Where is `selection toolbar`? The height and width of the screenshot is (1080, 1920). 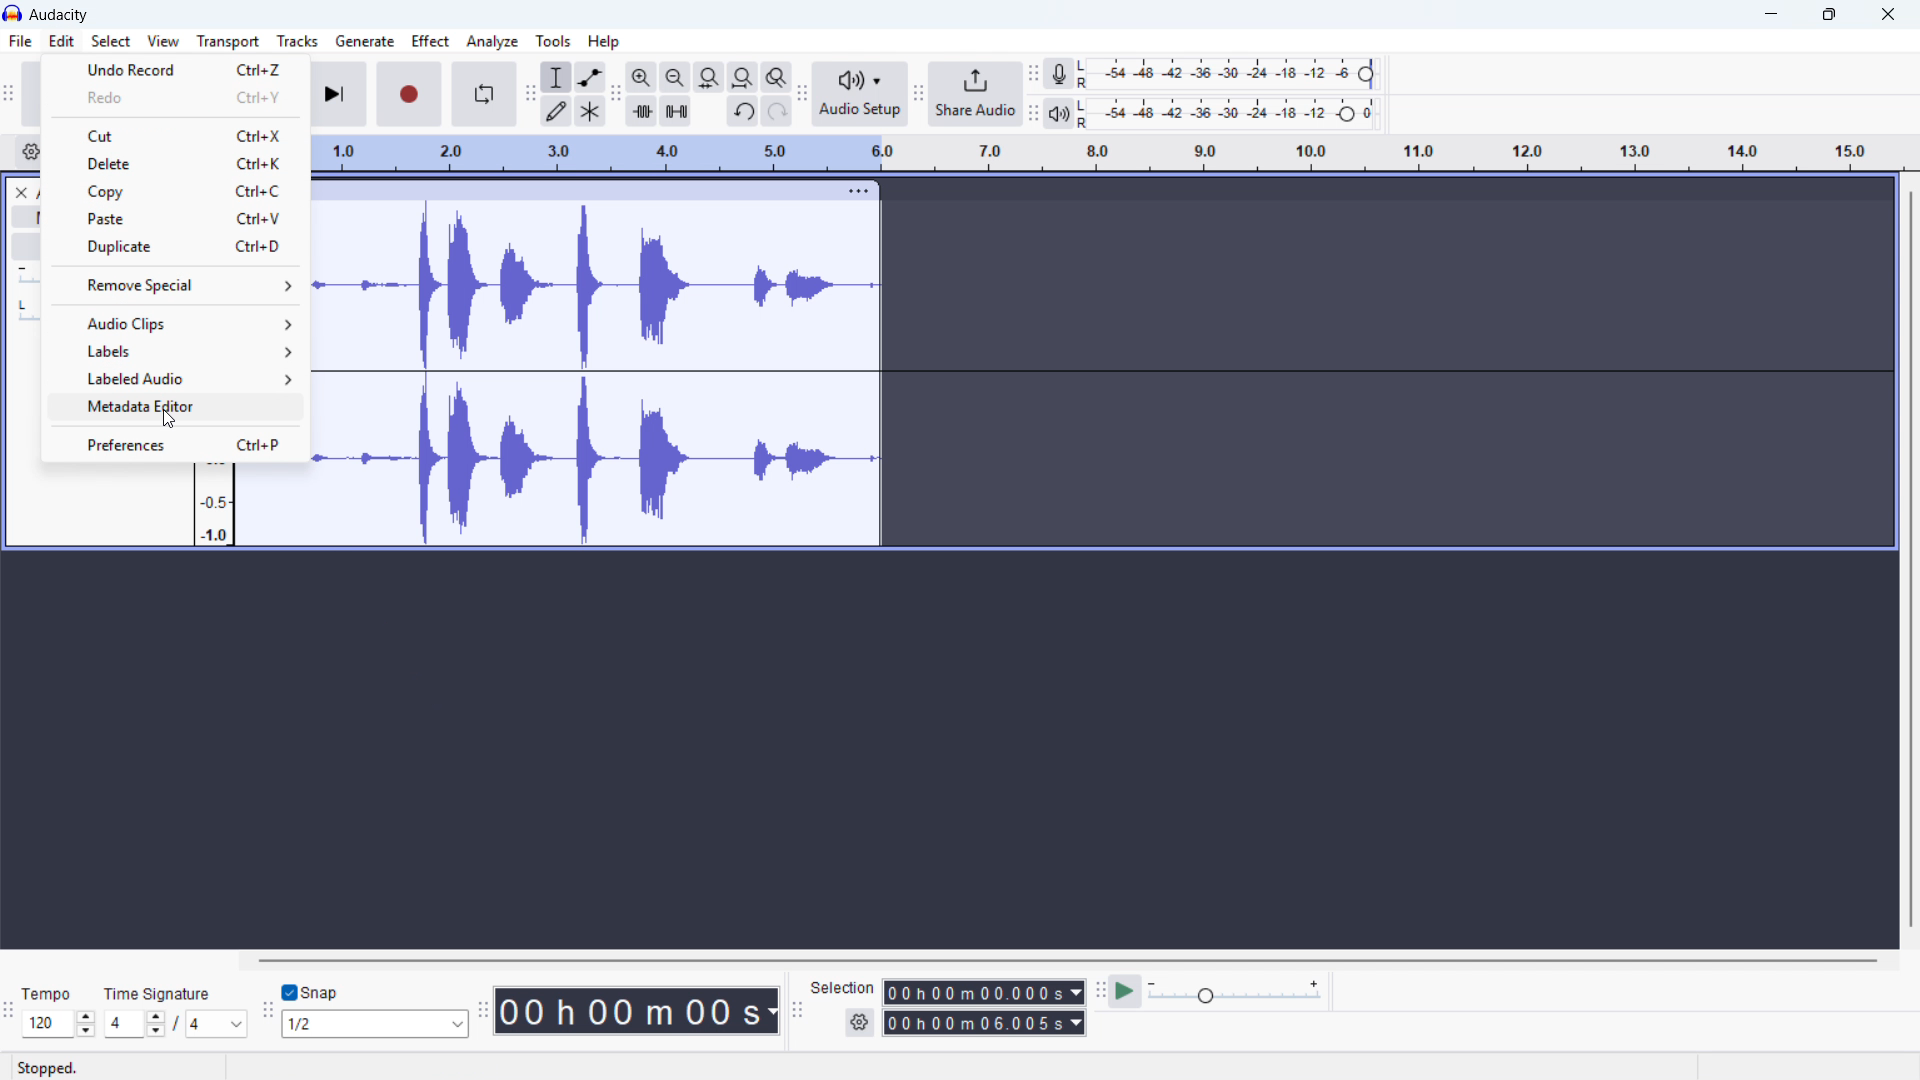 selection toolbar is located at coordinates (796, 1012).